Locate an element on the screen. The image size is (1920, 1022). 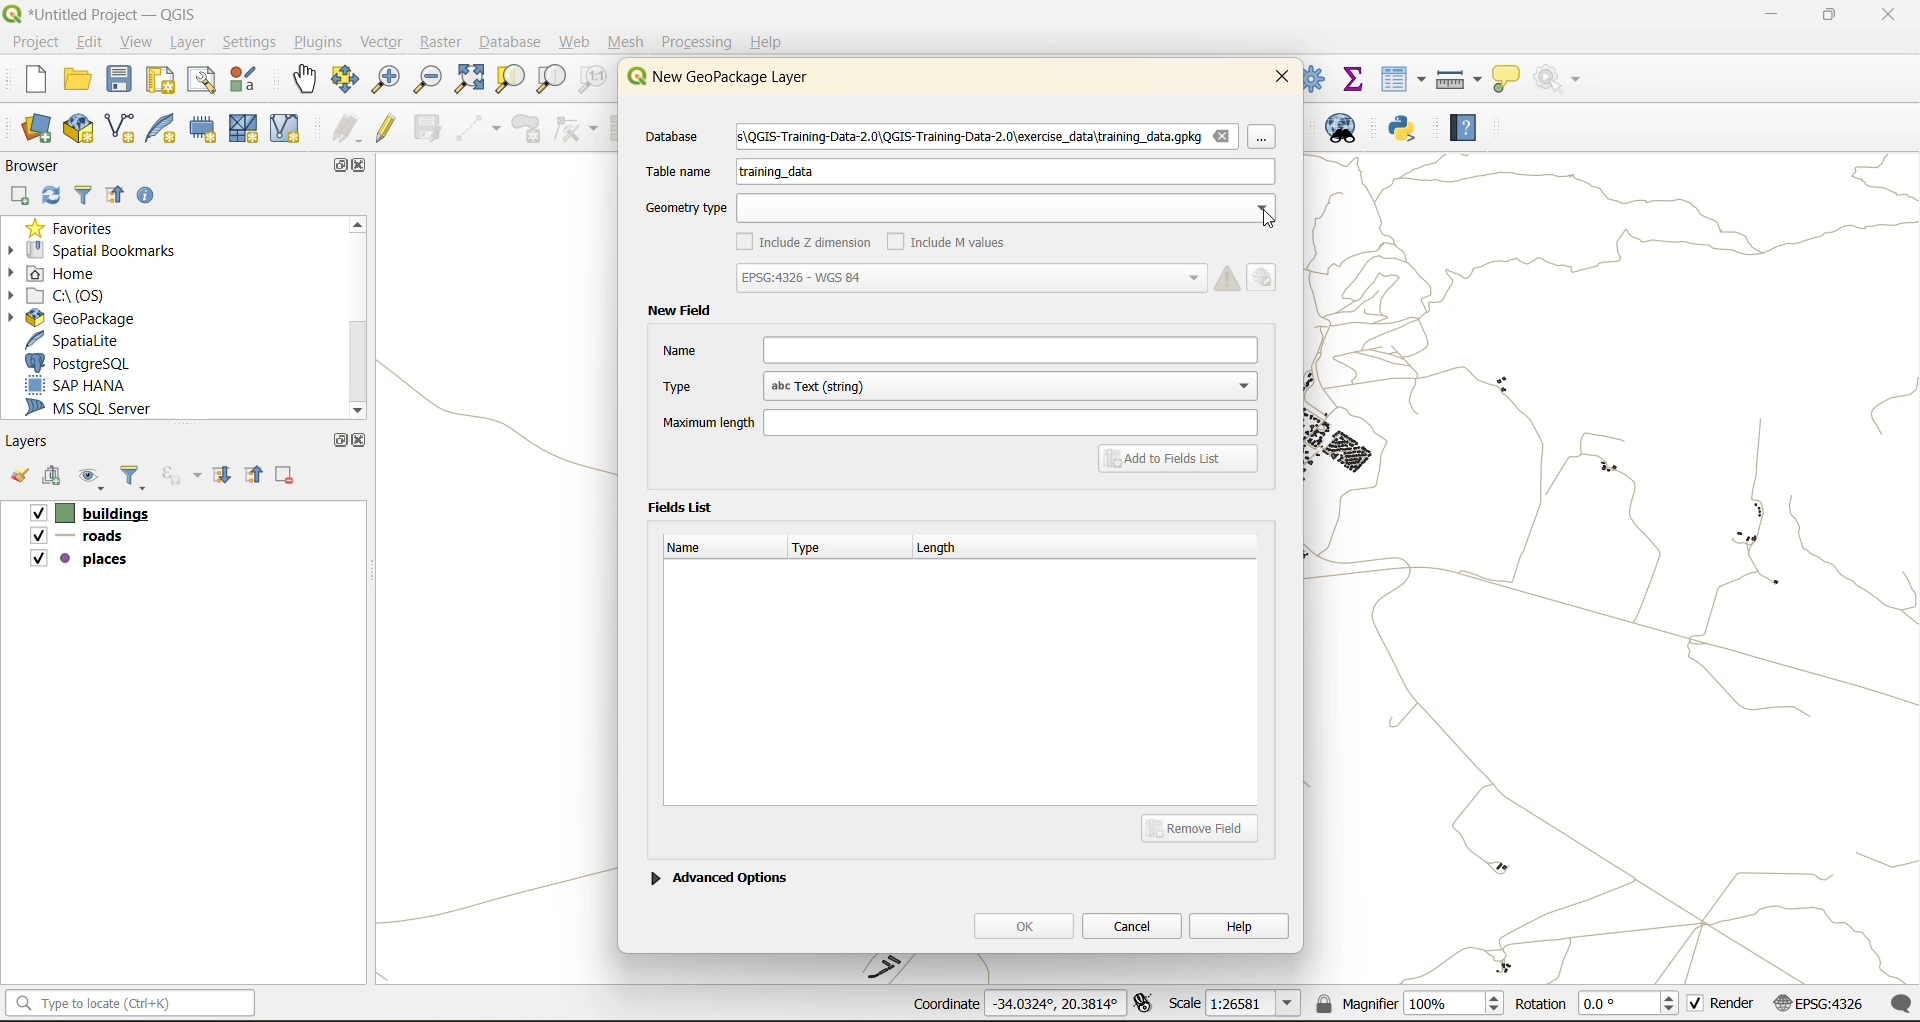
spatialite is located at coordinates (84, 340).